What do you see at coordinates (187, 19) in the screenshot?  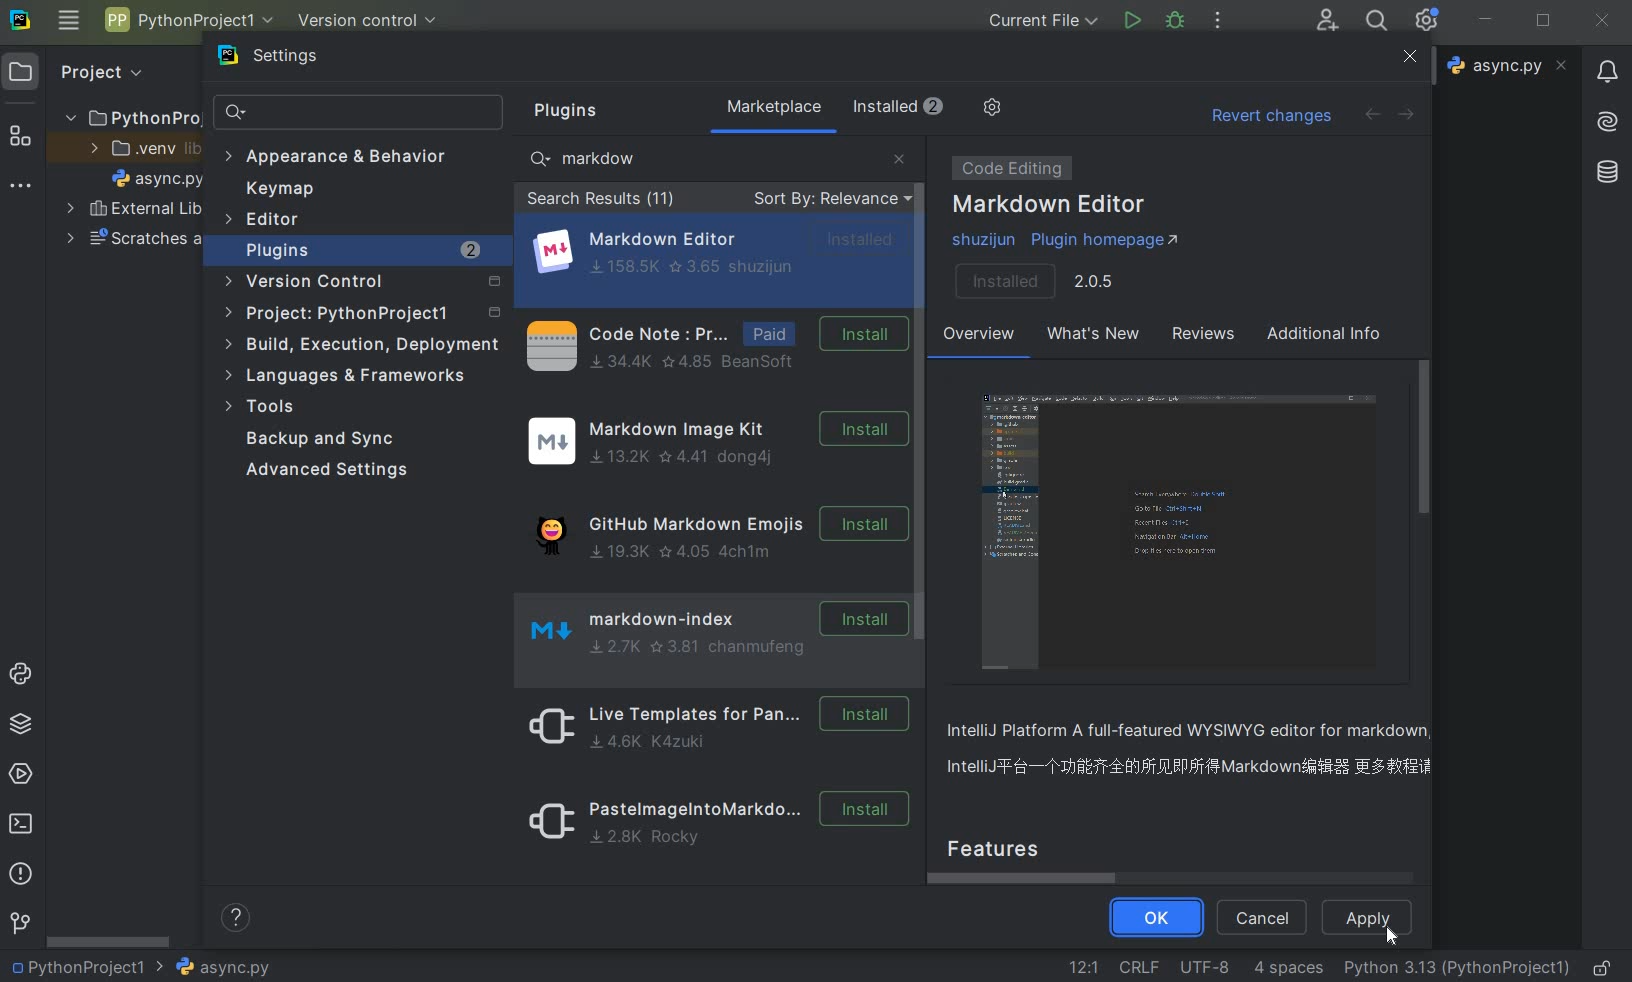 I see `project name` at bounding box center [187, 19].